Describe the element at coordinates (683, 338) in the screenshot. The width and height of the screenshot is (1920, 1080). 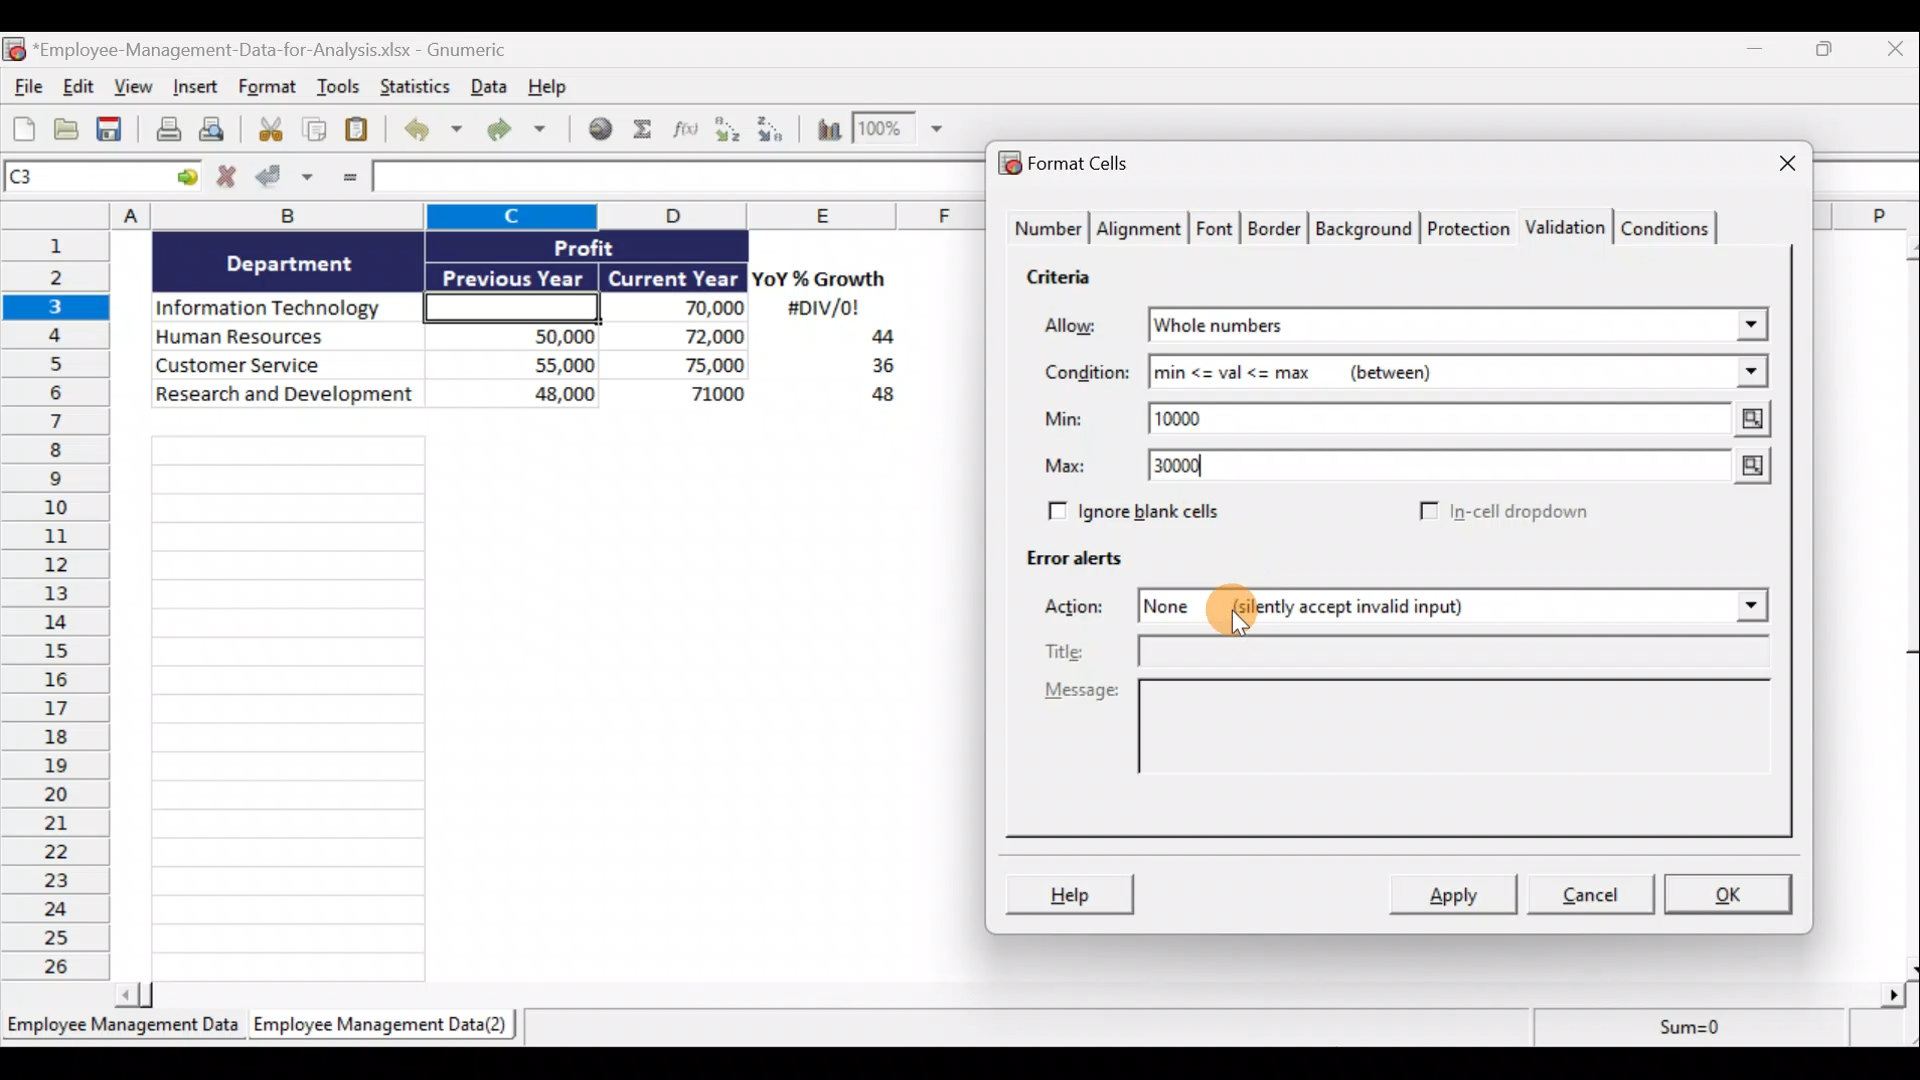
I see `72,000` at that location.